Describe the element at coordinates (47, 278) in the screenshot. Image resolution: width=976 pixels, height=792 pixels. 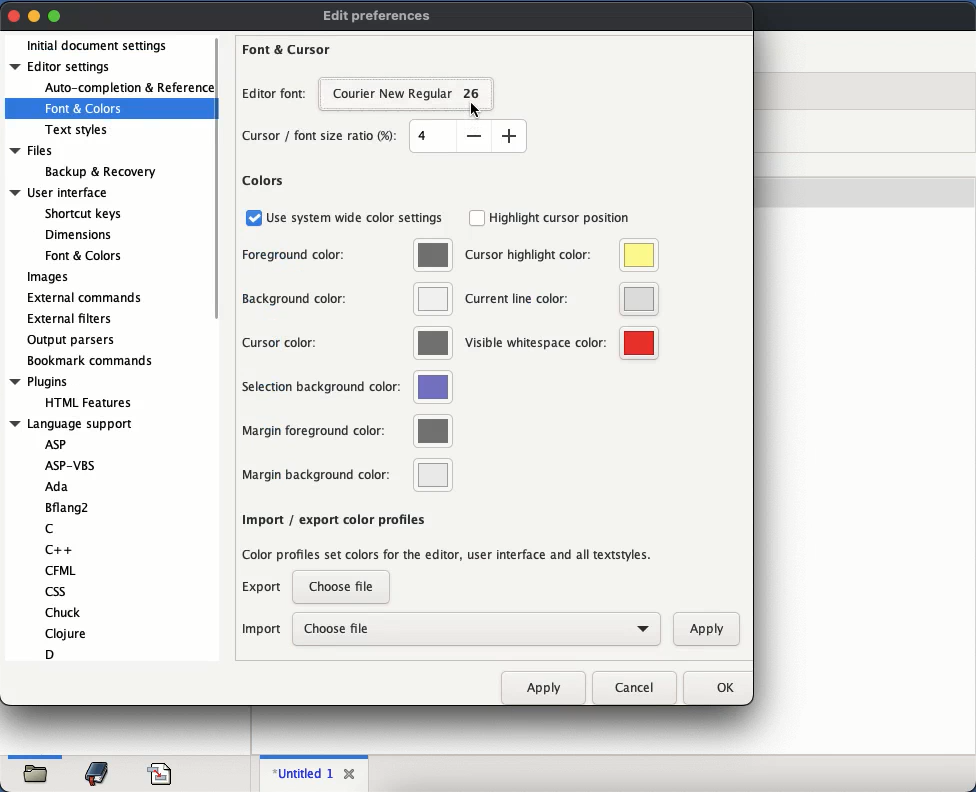
I see `images` at that location.